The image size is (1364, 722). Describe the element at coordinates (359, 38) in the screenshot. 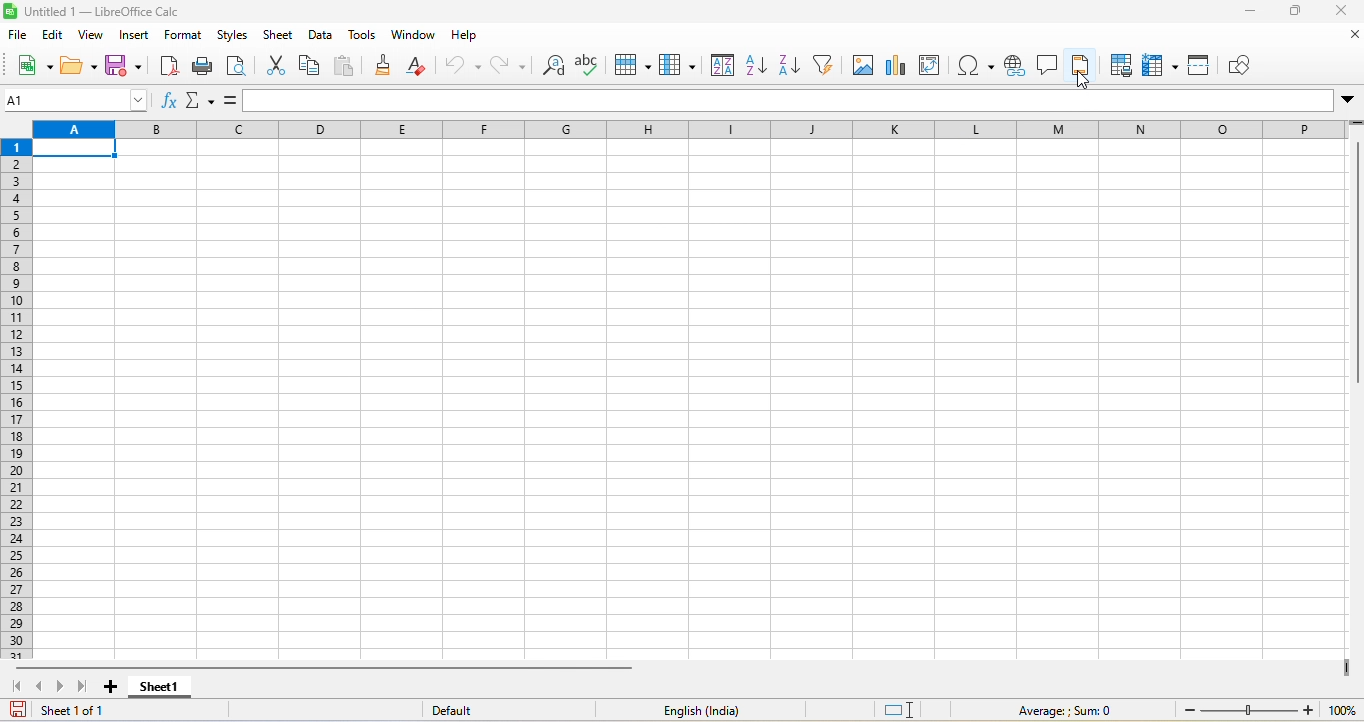

I see `tools` at that location.